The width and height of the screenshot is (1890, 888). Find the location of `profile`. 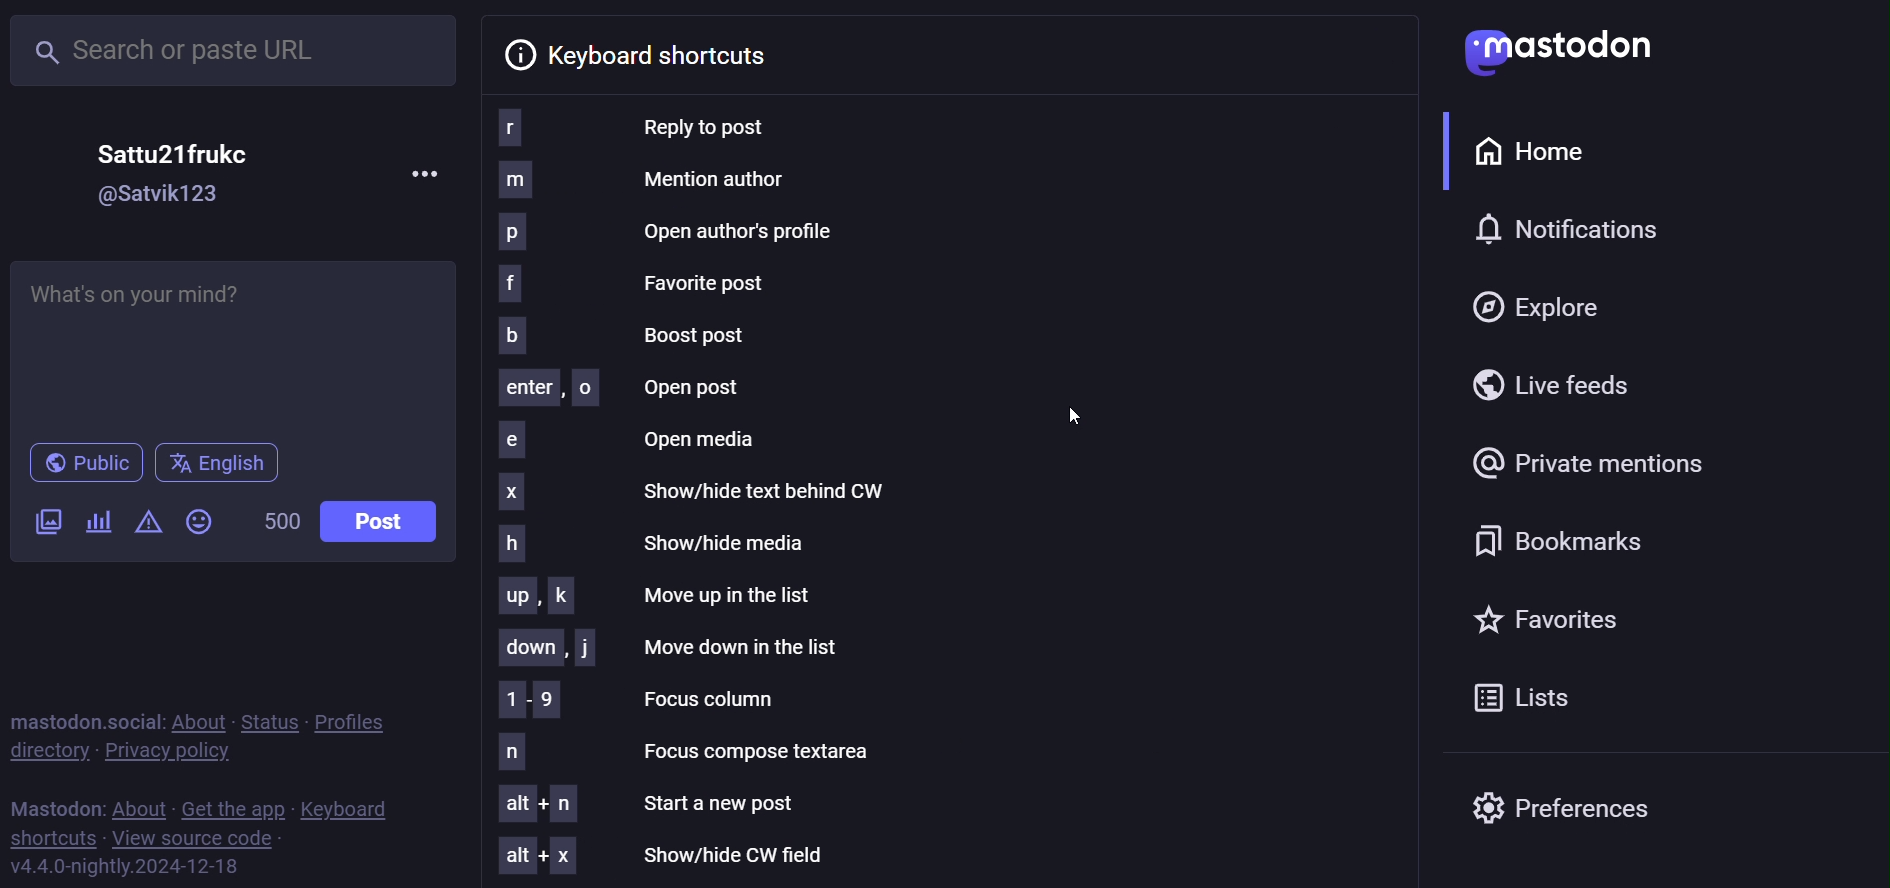

profile is located at coordinates (359, 720).